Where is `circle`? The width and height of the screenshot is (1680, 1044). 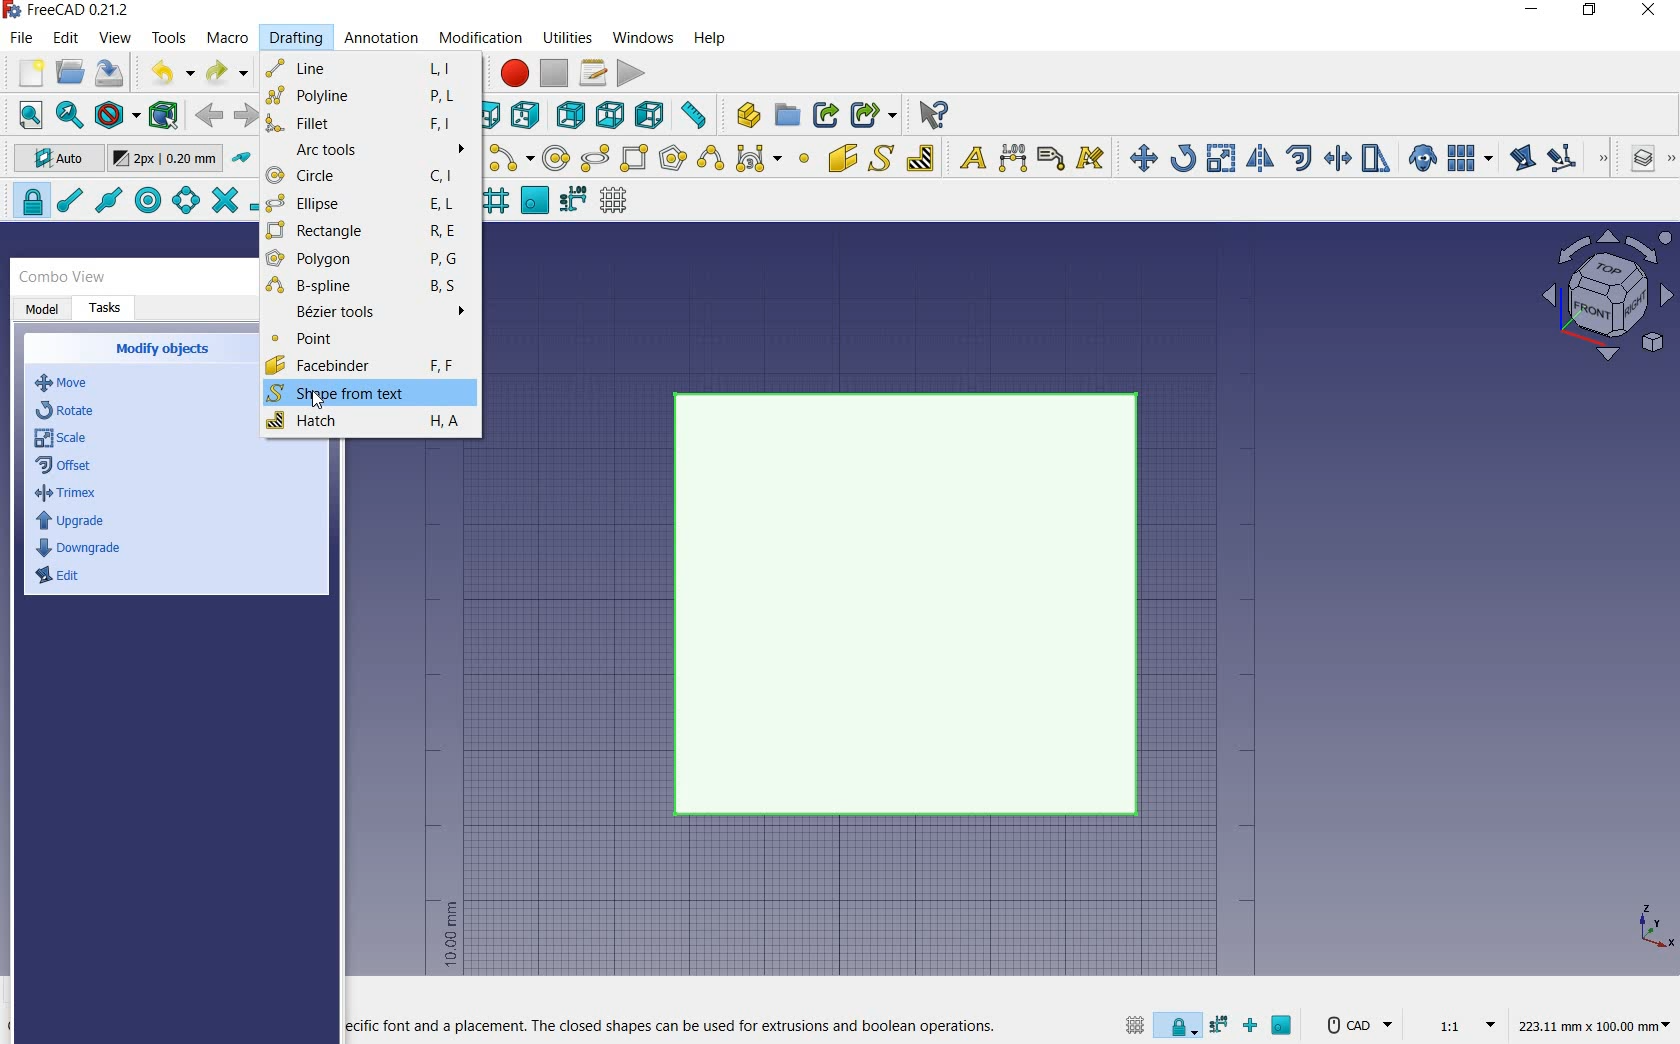
circle is located at coordinates (557, 159).